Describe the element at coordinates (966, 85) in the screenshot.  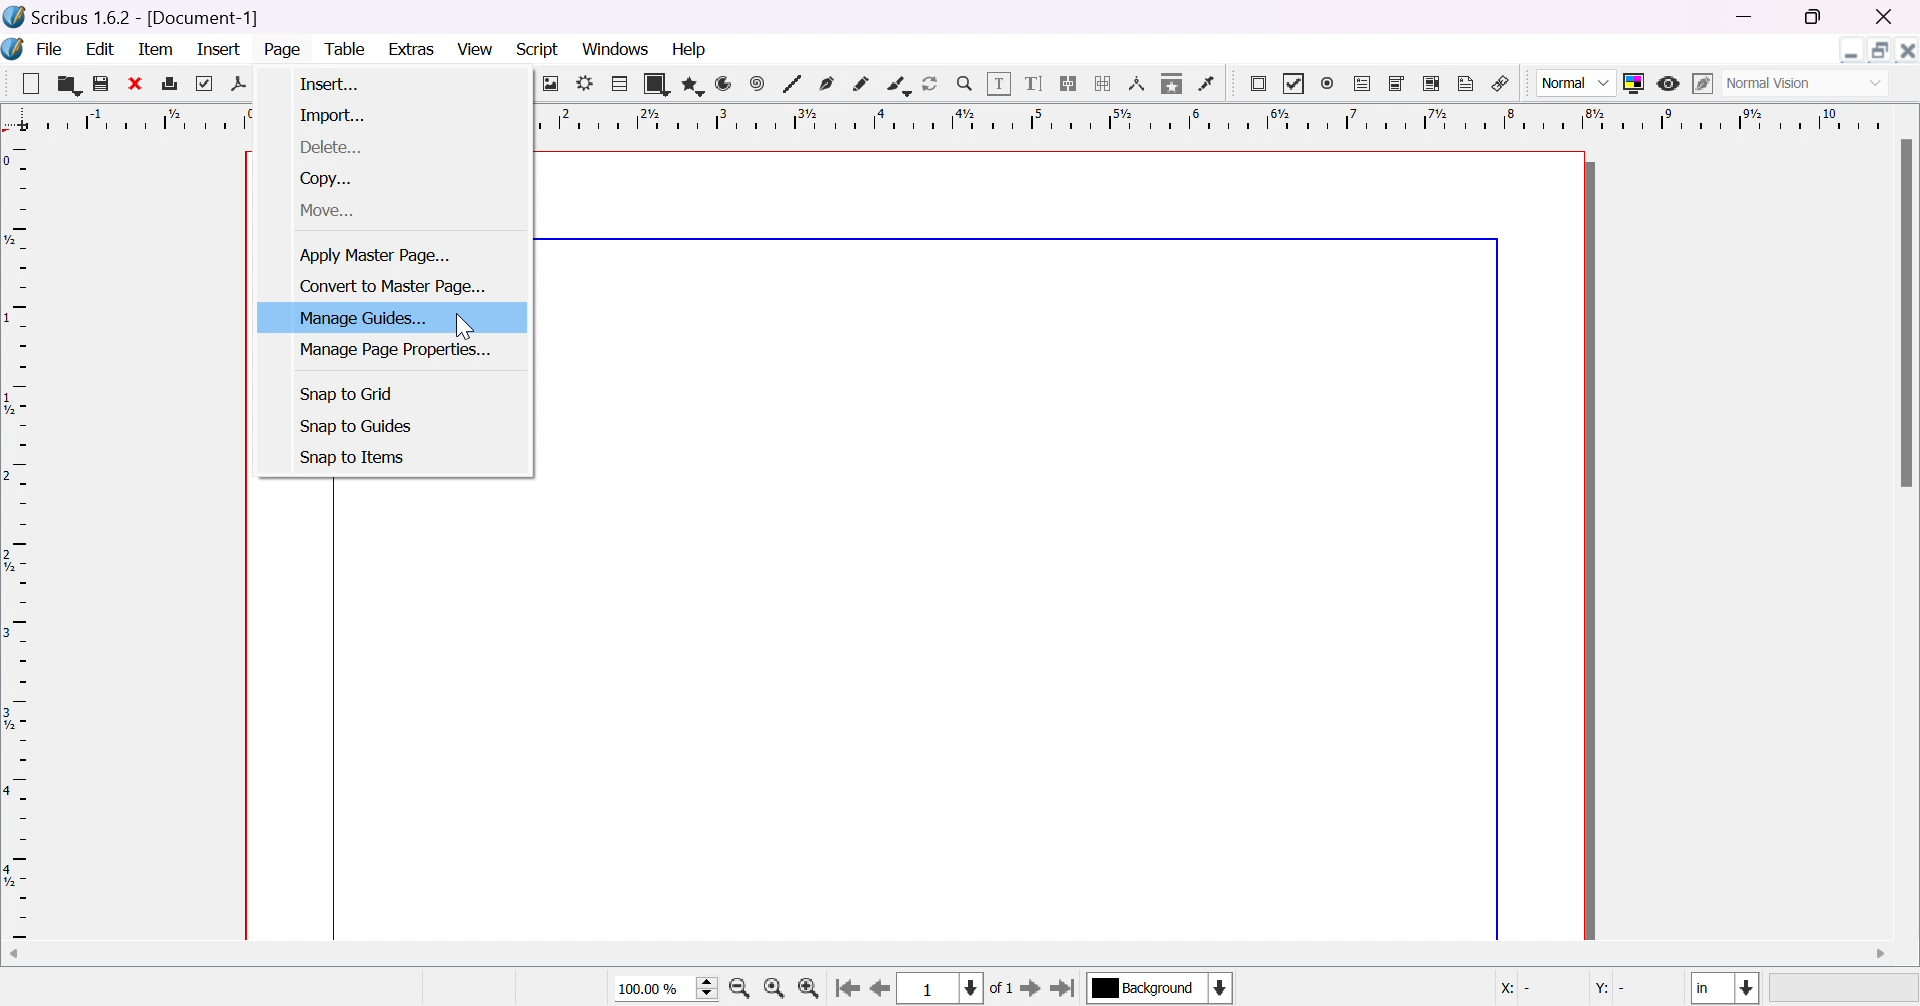
I see `zoom in / zoom out` at that location.